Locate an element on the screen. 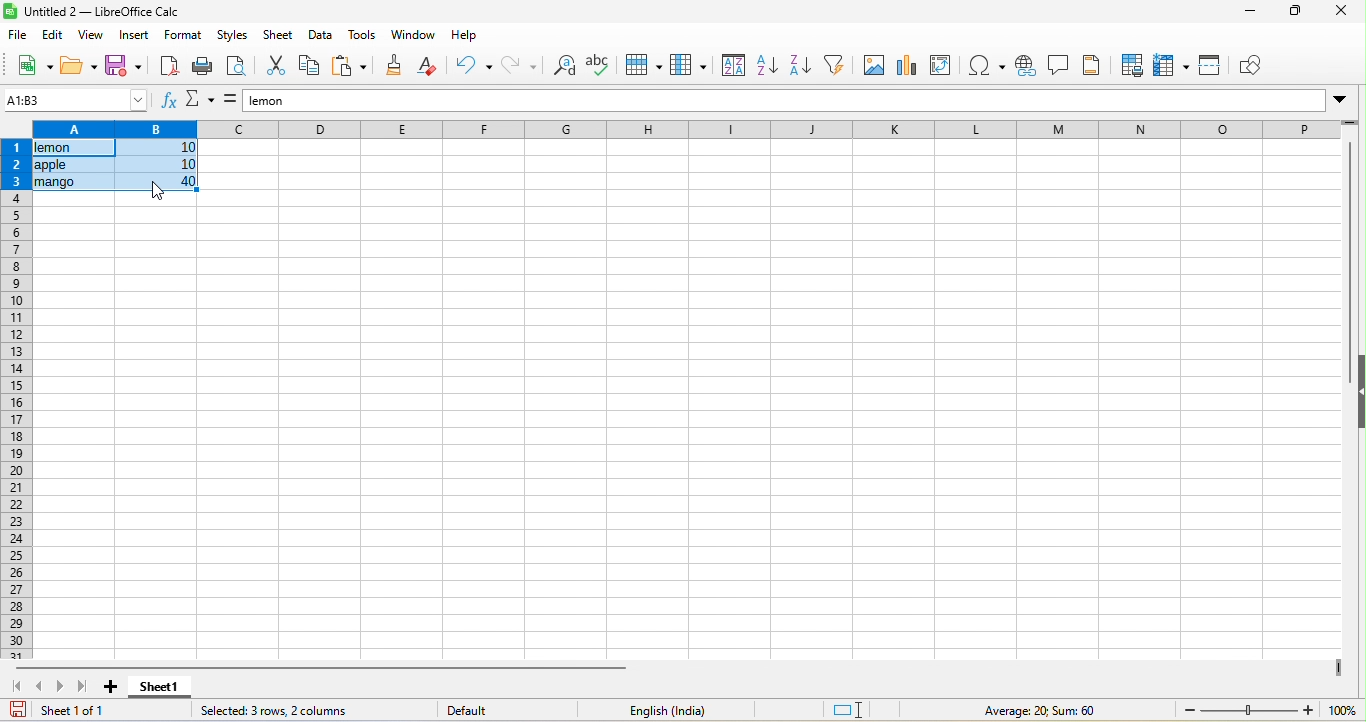 Image resolution: width=1366 pixels, height=722 pixels. paste is located at coordinates (350, 68).